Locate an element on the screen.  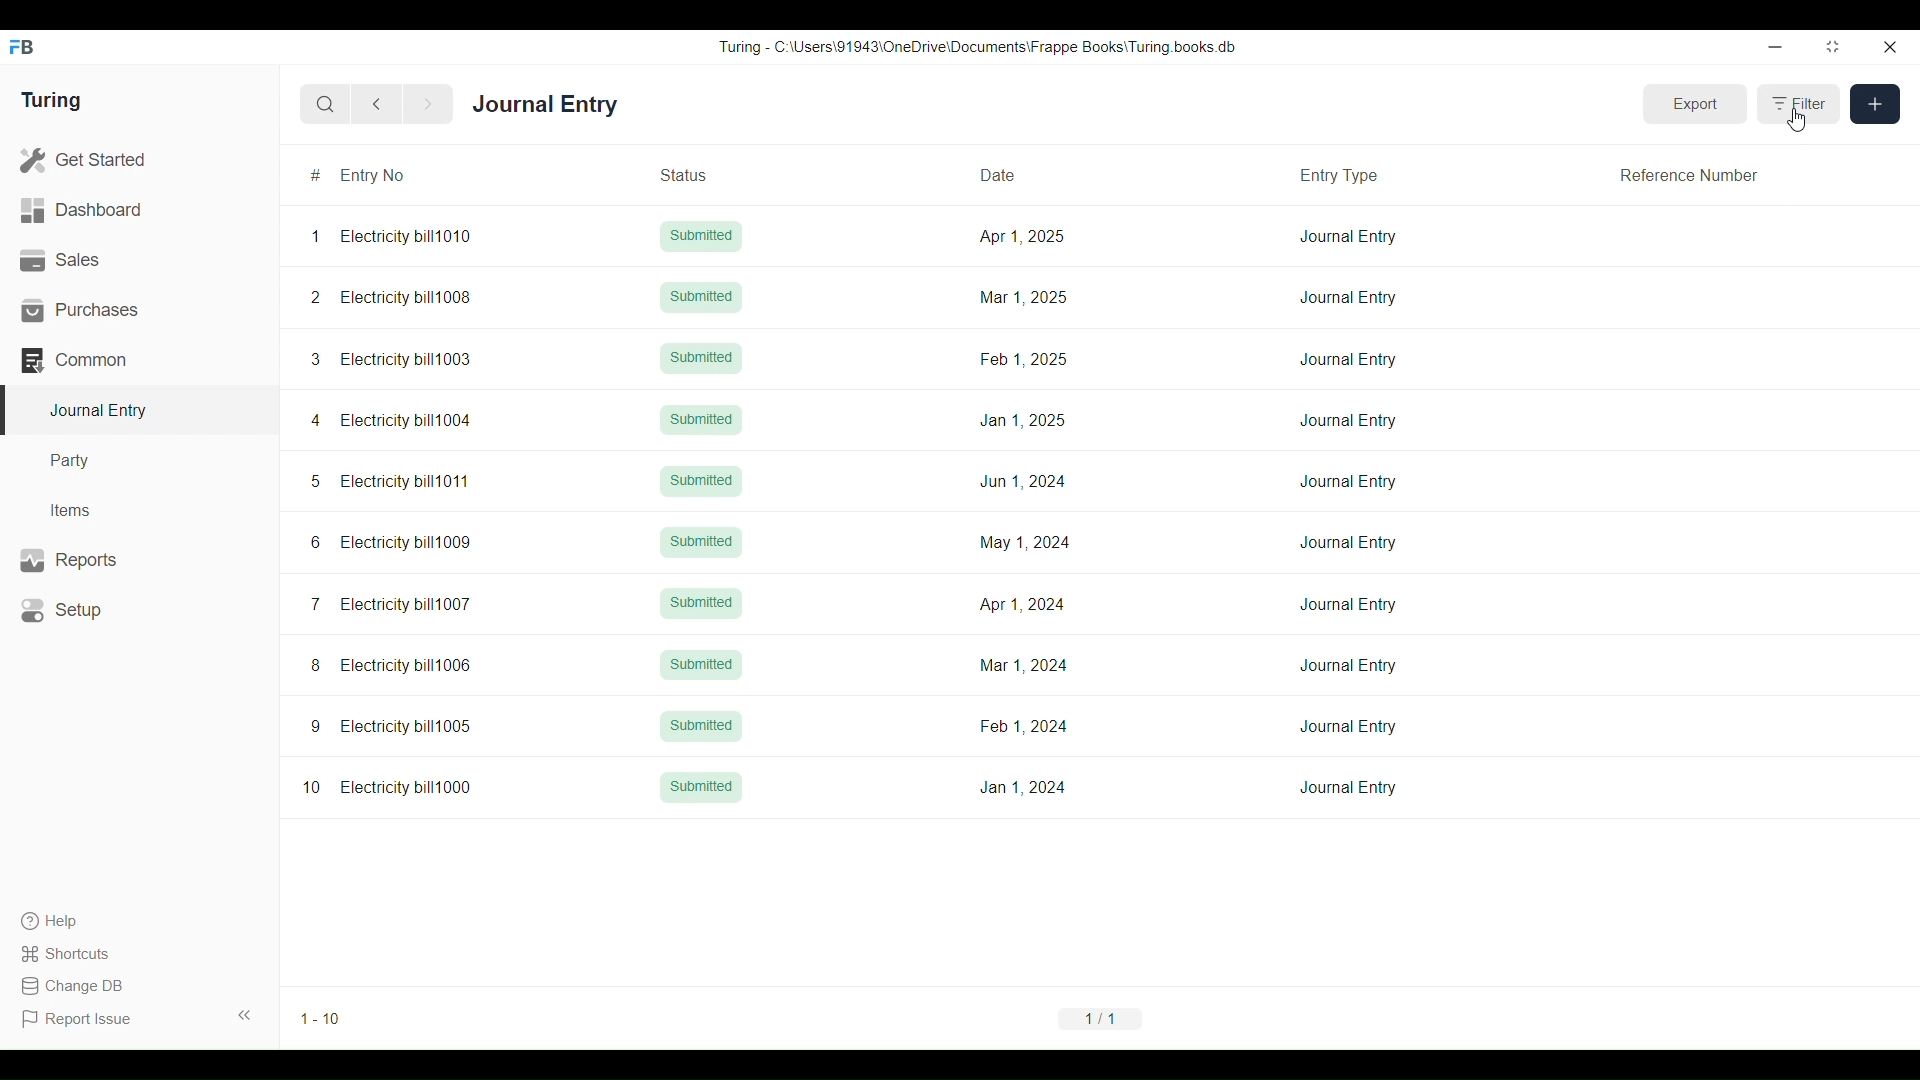
Journal Entry is located at coordinates (1348, 236).